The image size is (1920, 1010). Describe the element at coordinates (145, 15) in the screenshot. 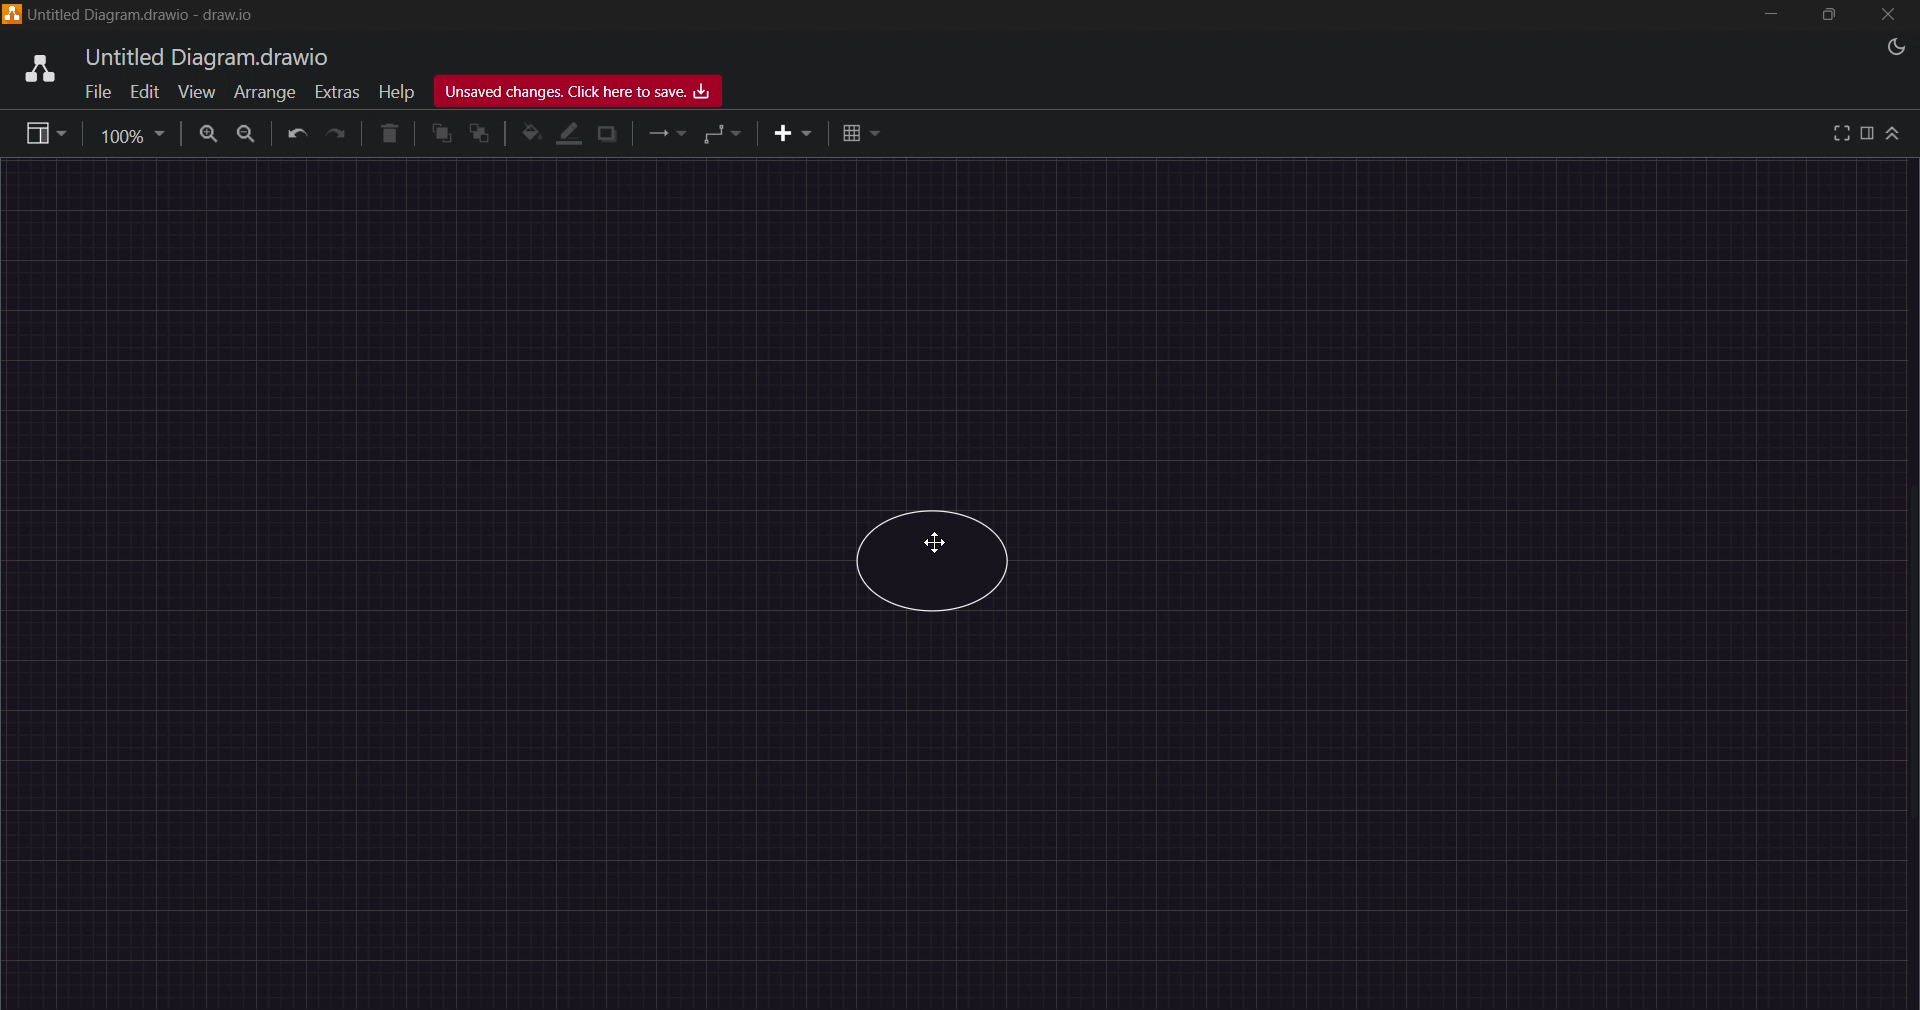

I see `Untitled Diagram.drawio - draw.io` at that location.